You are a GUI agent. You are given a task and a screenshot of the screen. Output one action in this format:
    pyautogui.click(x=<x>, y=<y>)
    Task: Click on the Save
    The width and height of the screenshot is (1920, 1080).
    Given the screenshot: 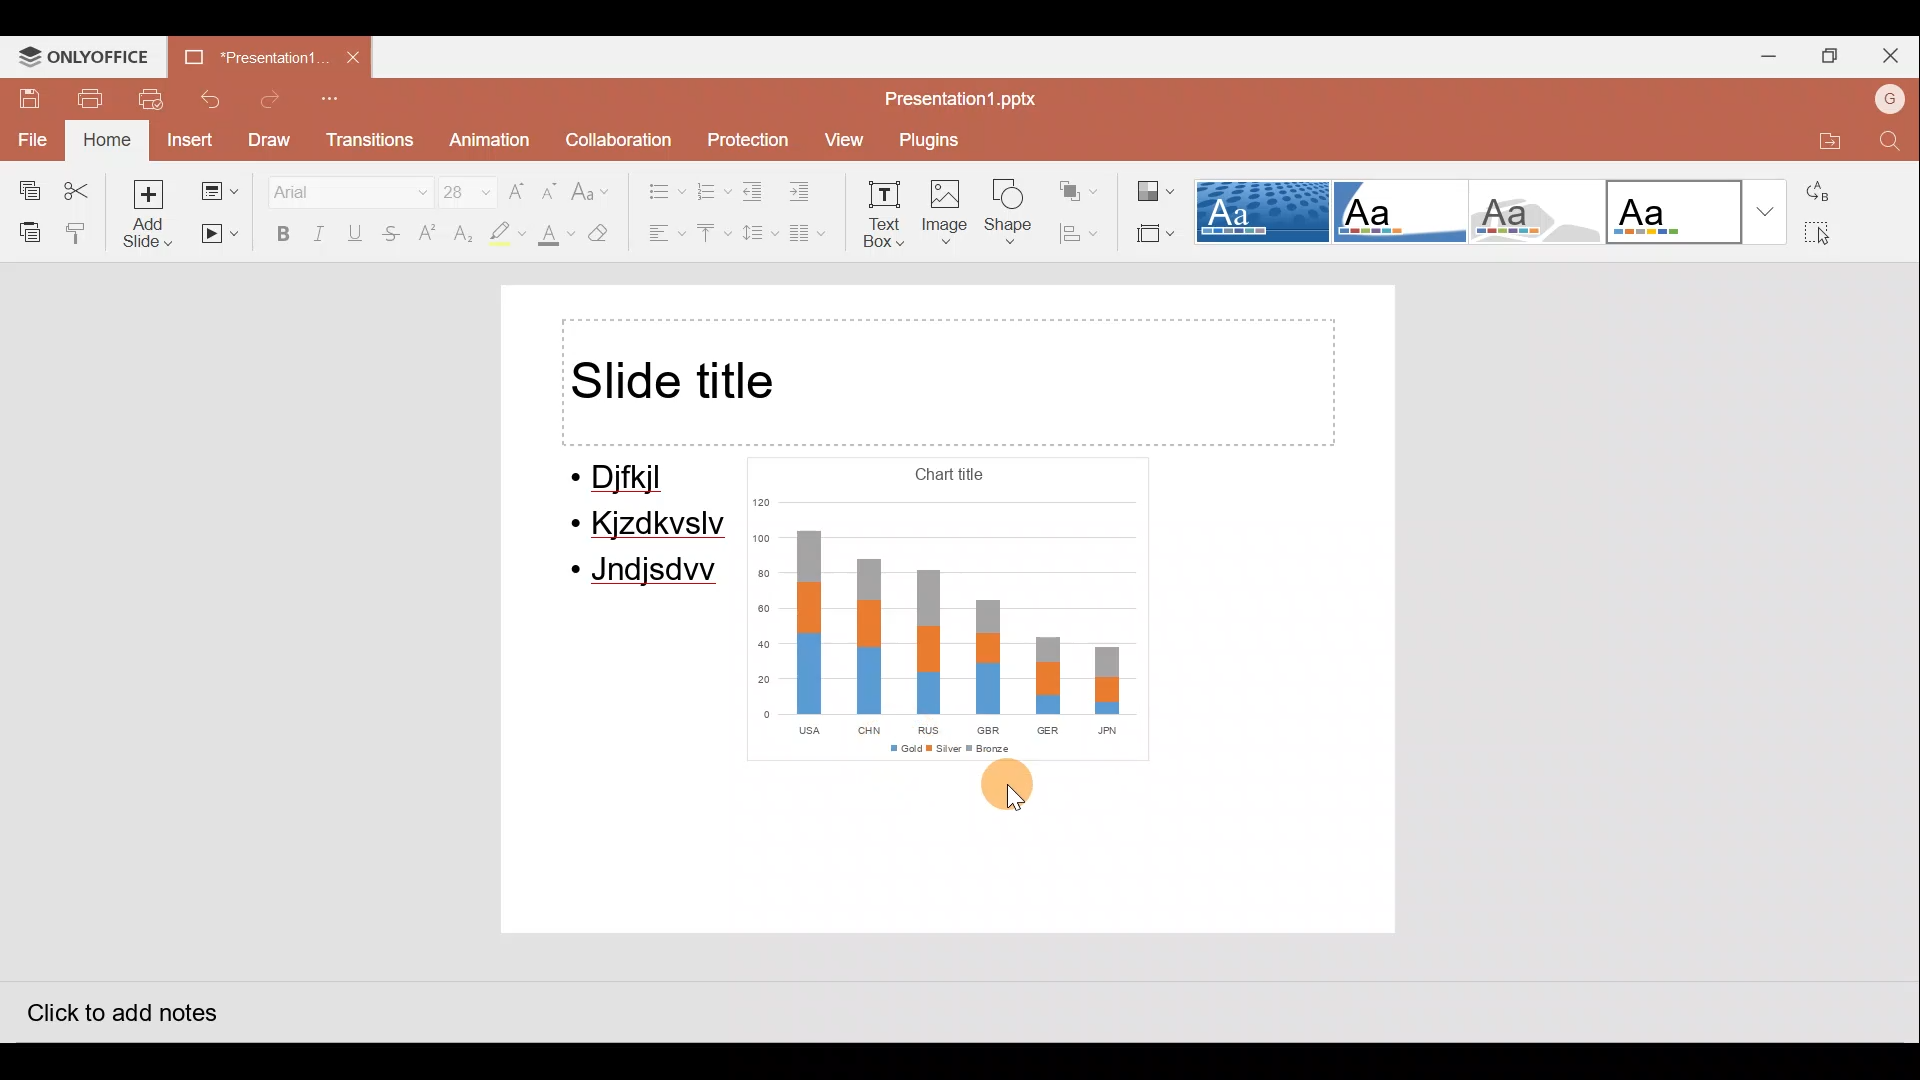 What is the action you would take?
    pyautogui.click(x=24, y=96)
    